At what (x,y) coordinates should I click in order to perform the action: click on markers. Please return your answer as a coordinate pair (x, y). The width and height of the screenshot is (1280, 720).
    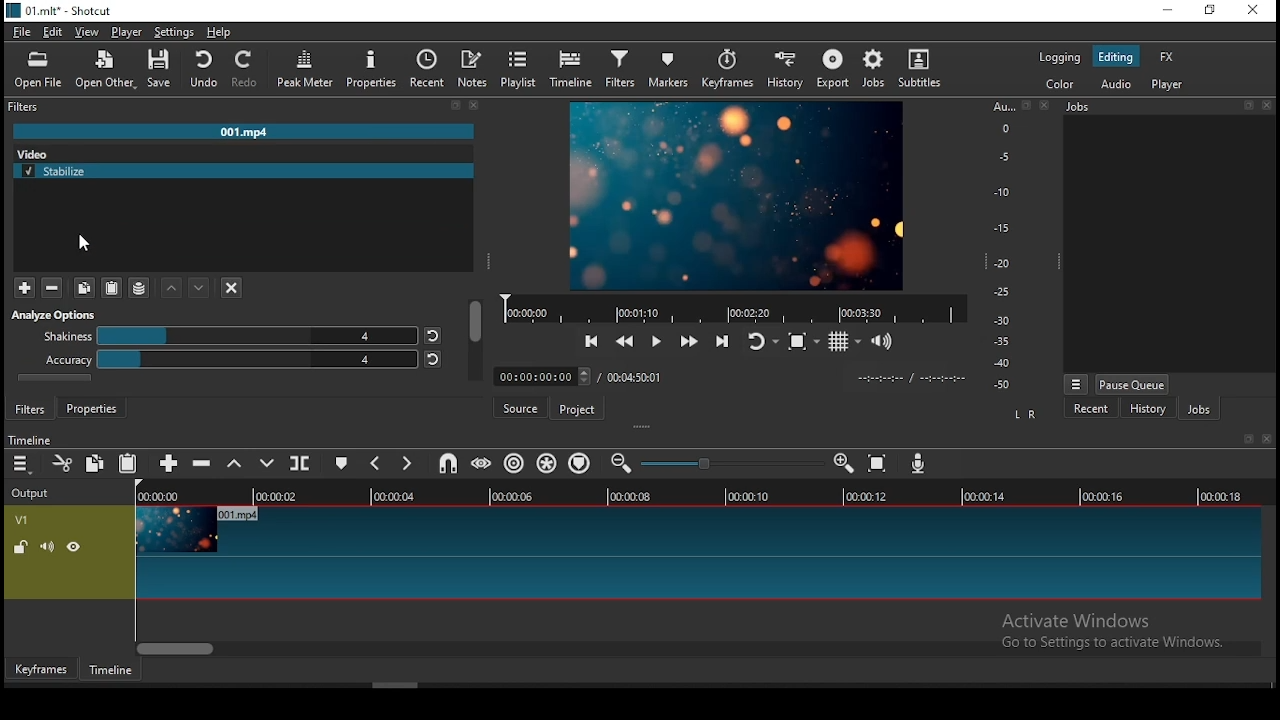
    Looking at the image, I should click on (669, 73).